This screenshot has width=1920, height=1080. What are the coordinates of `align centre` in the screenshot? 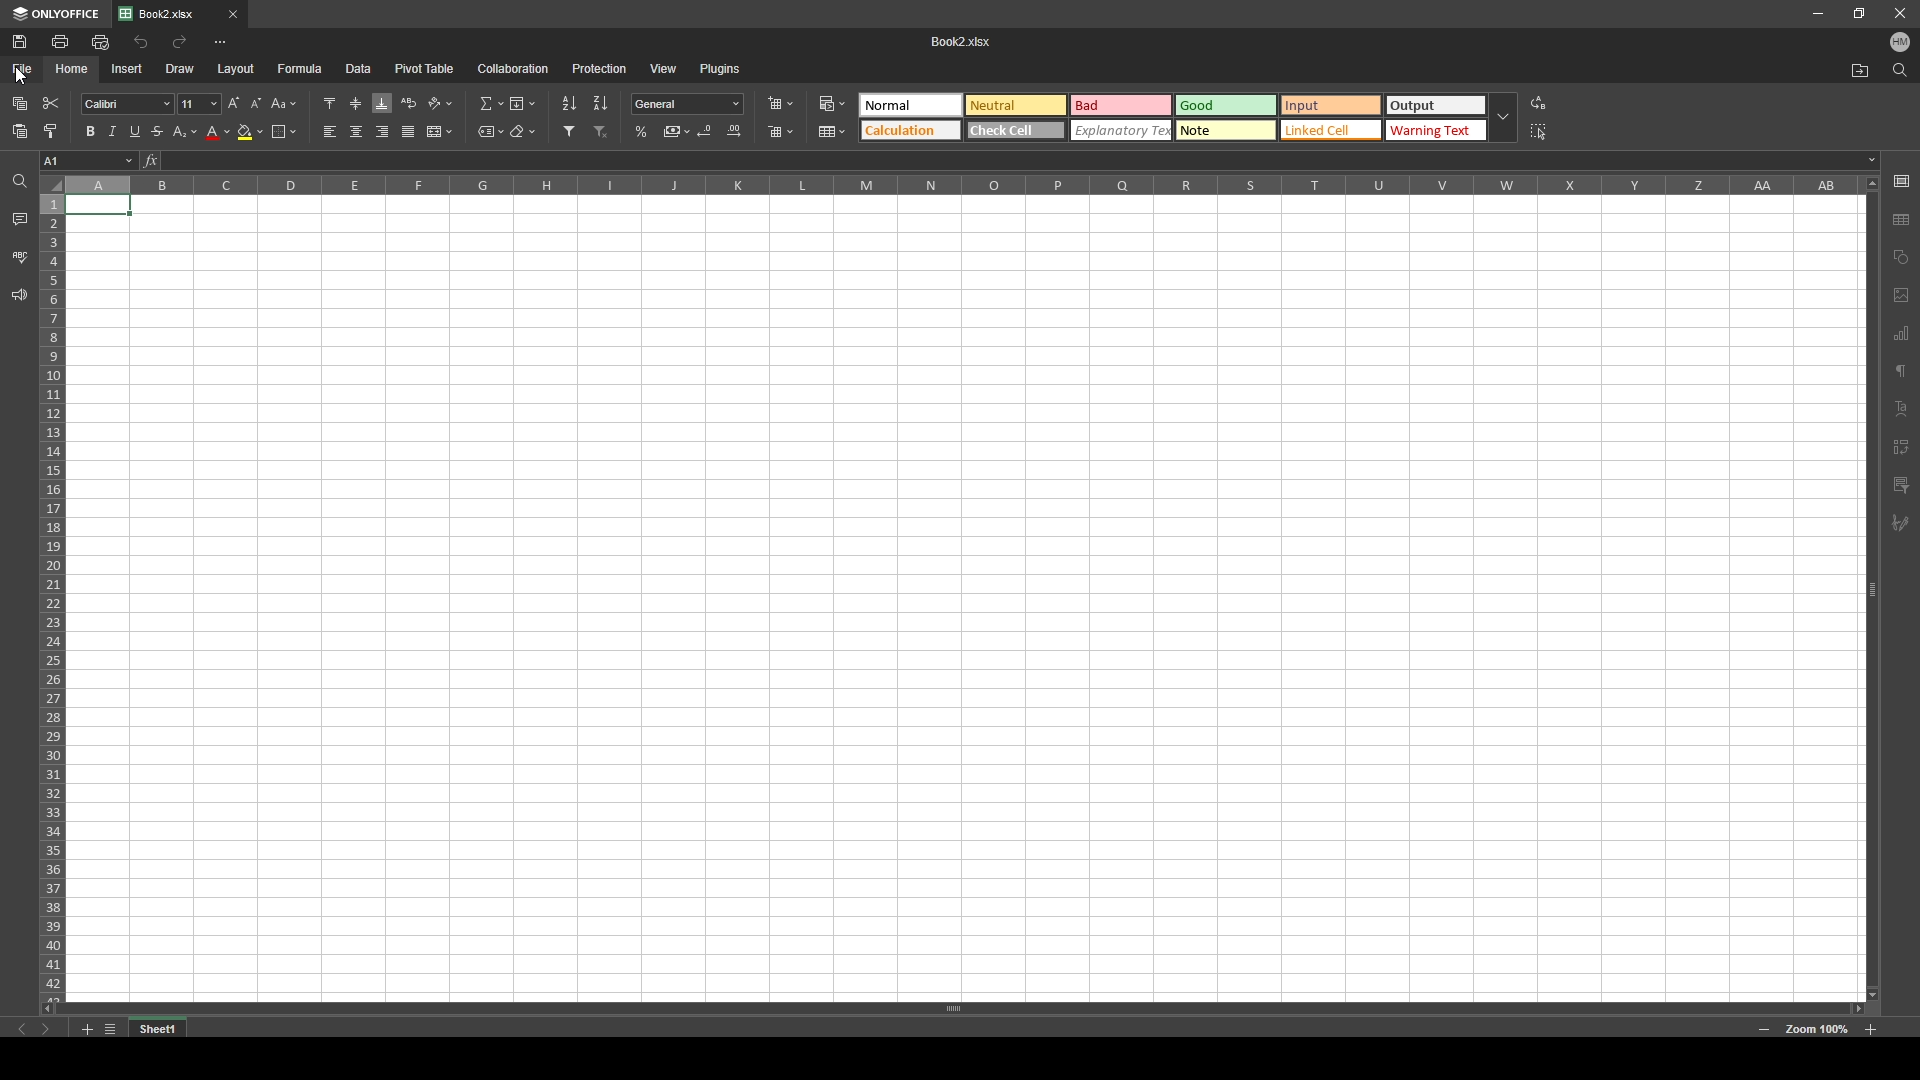 It's located at (357, 131).